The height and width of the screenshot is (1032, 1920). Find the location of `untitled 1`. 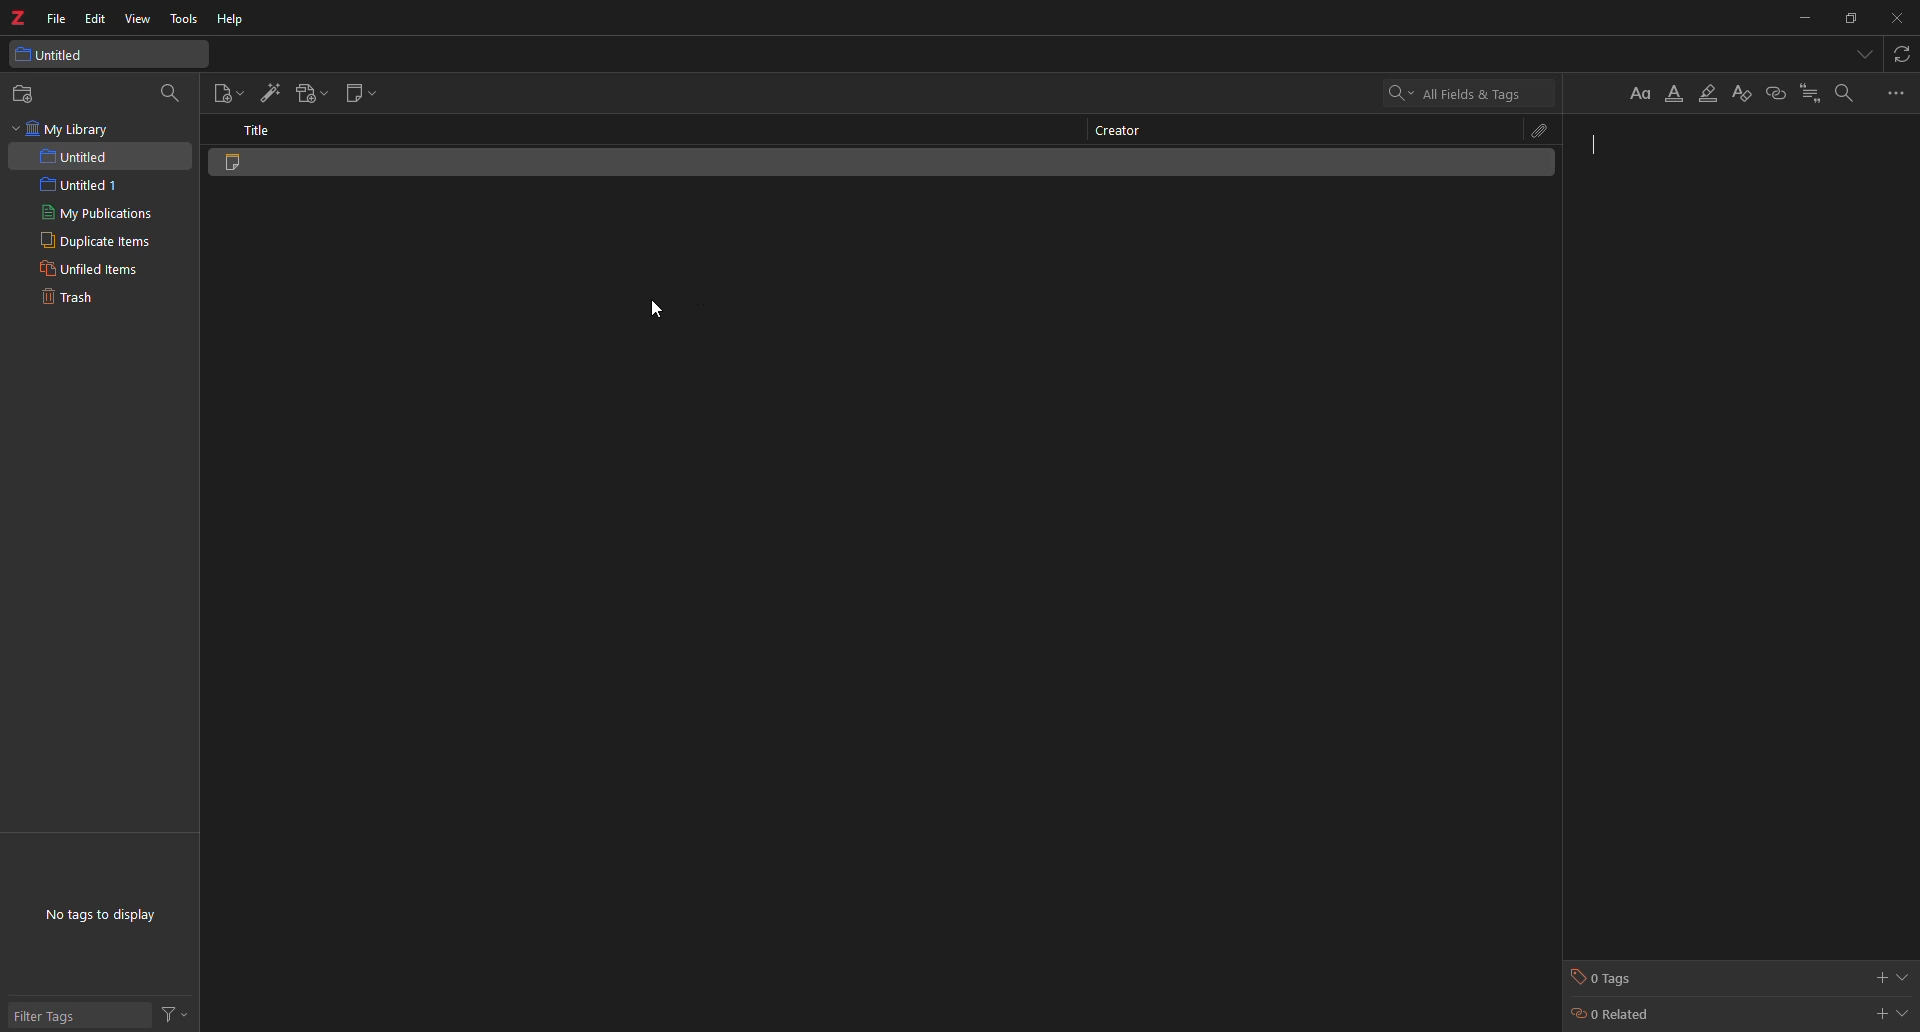

untitled 1 is located at coordinates (90, 184).